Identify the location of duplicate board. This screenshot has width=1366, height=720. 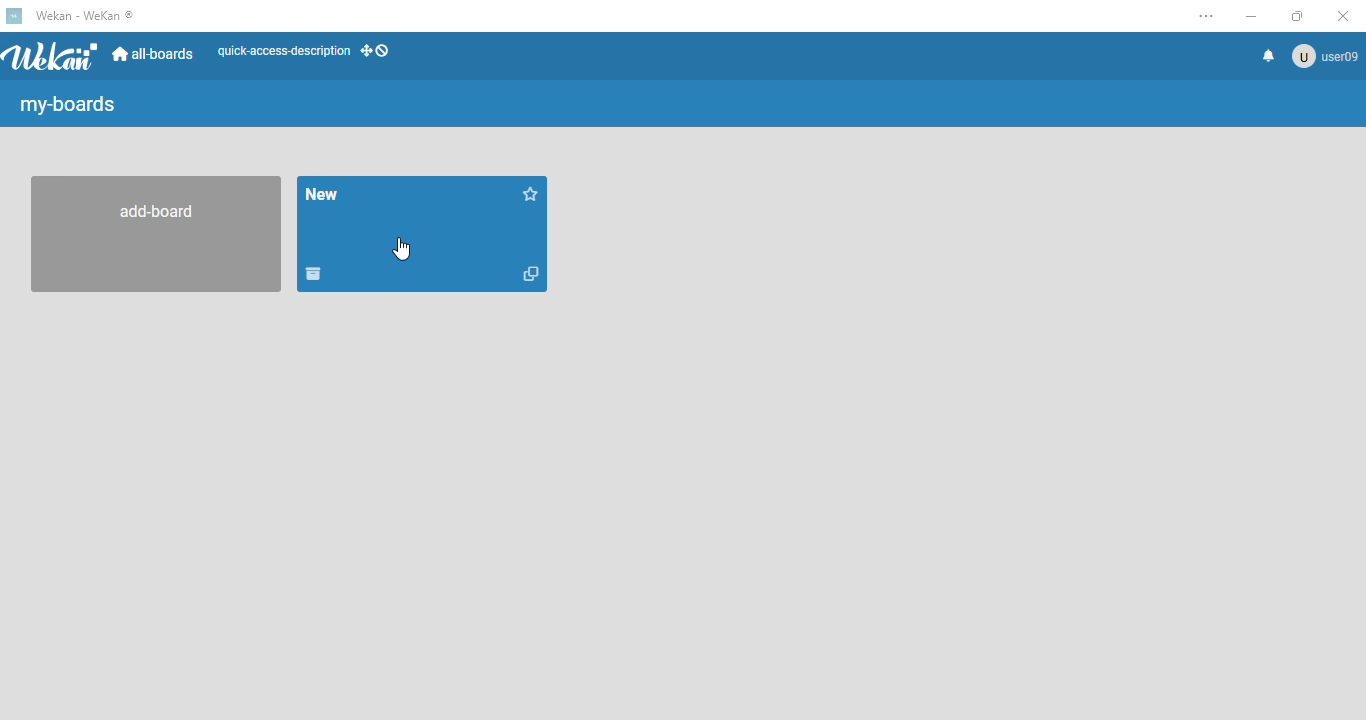
(531, 274).